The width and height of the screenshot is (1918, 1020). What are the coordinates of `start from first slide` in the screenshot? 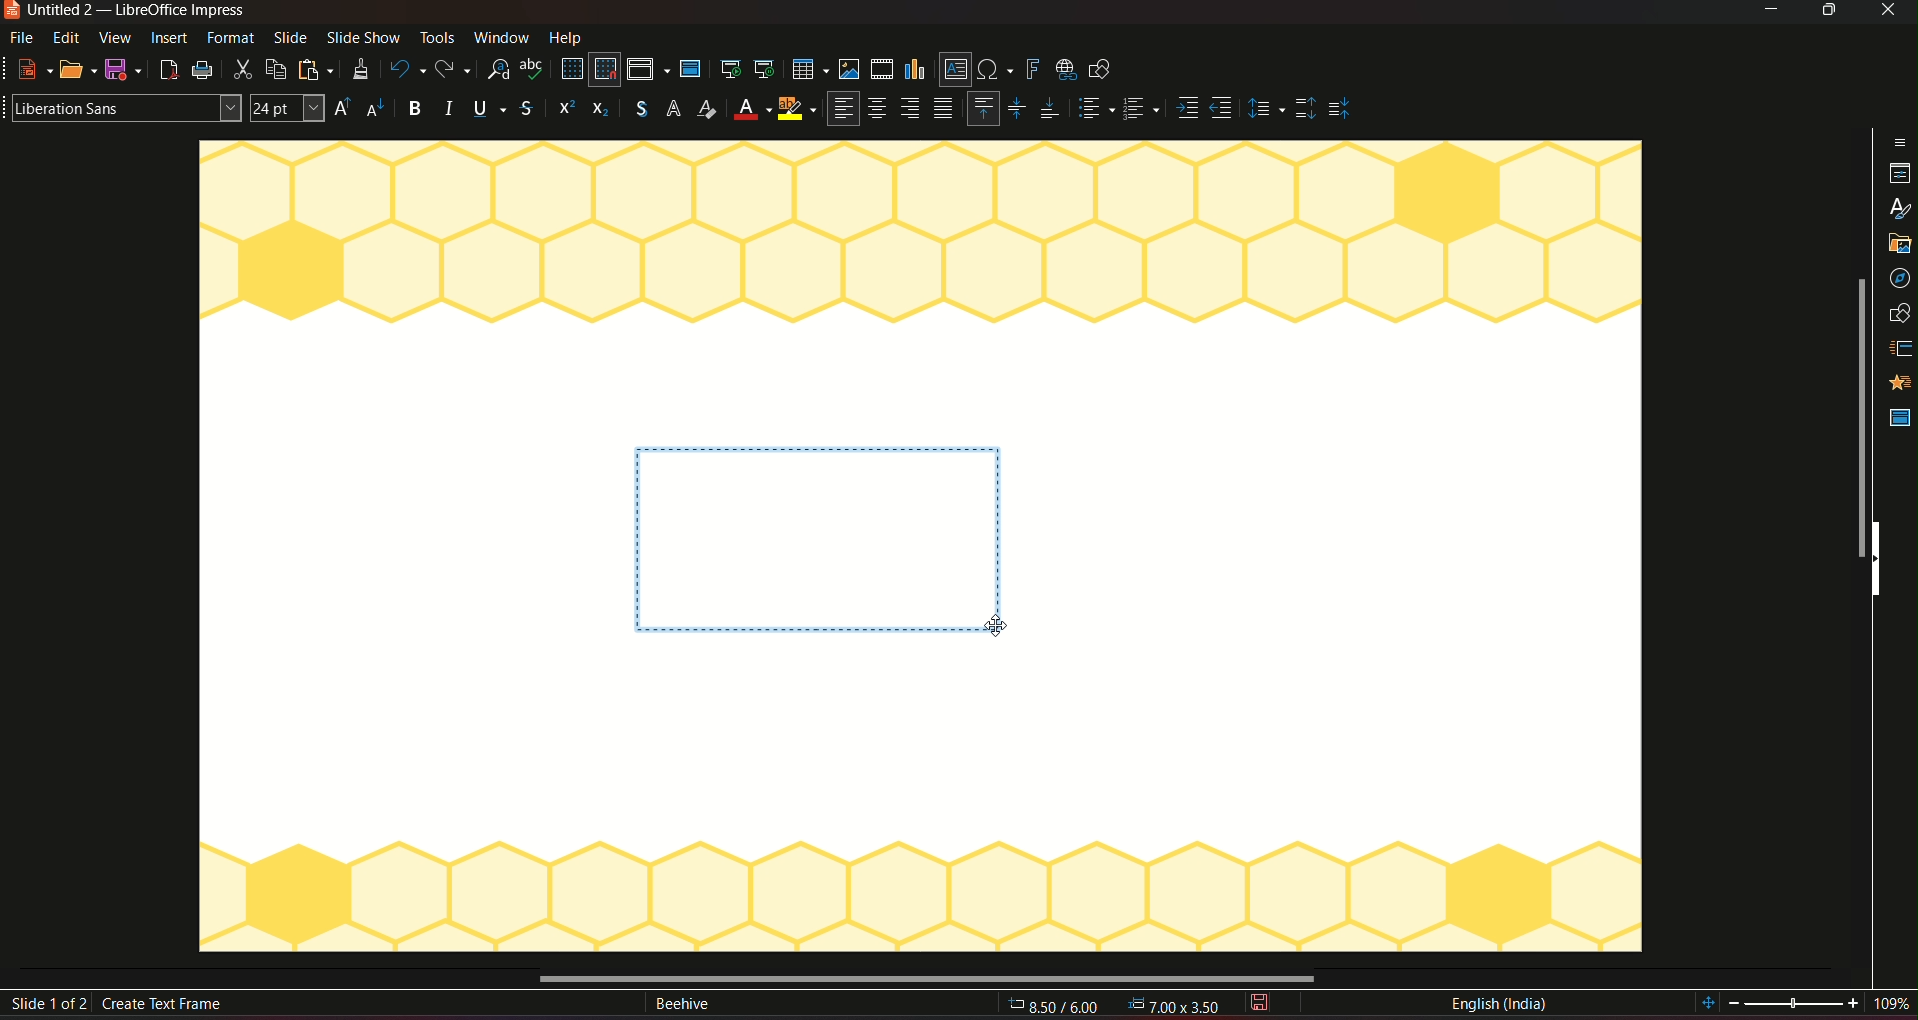 It's located at (730, 69).